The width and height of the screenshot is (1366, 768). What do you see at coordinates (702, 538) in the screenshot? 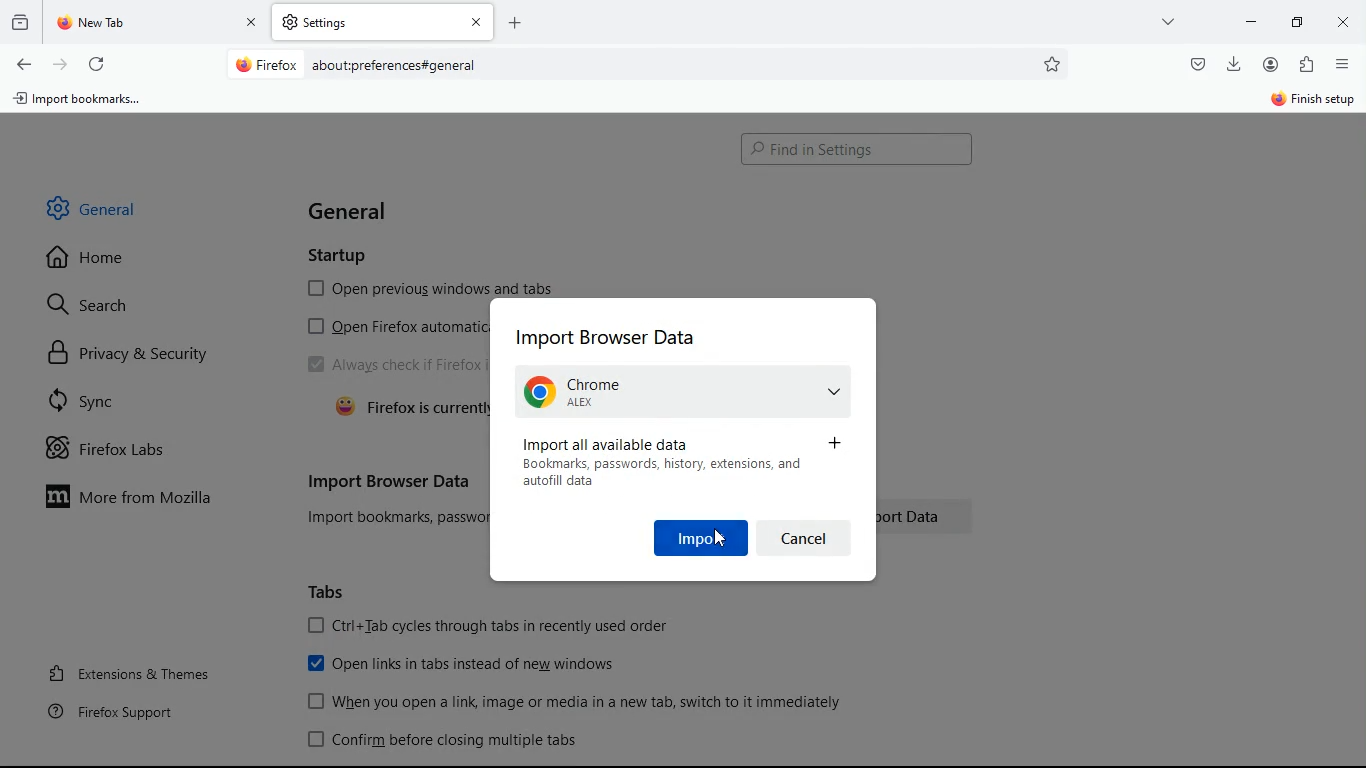
I see `import` at bounding box center [702, 538].